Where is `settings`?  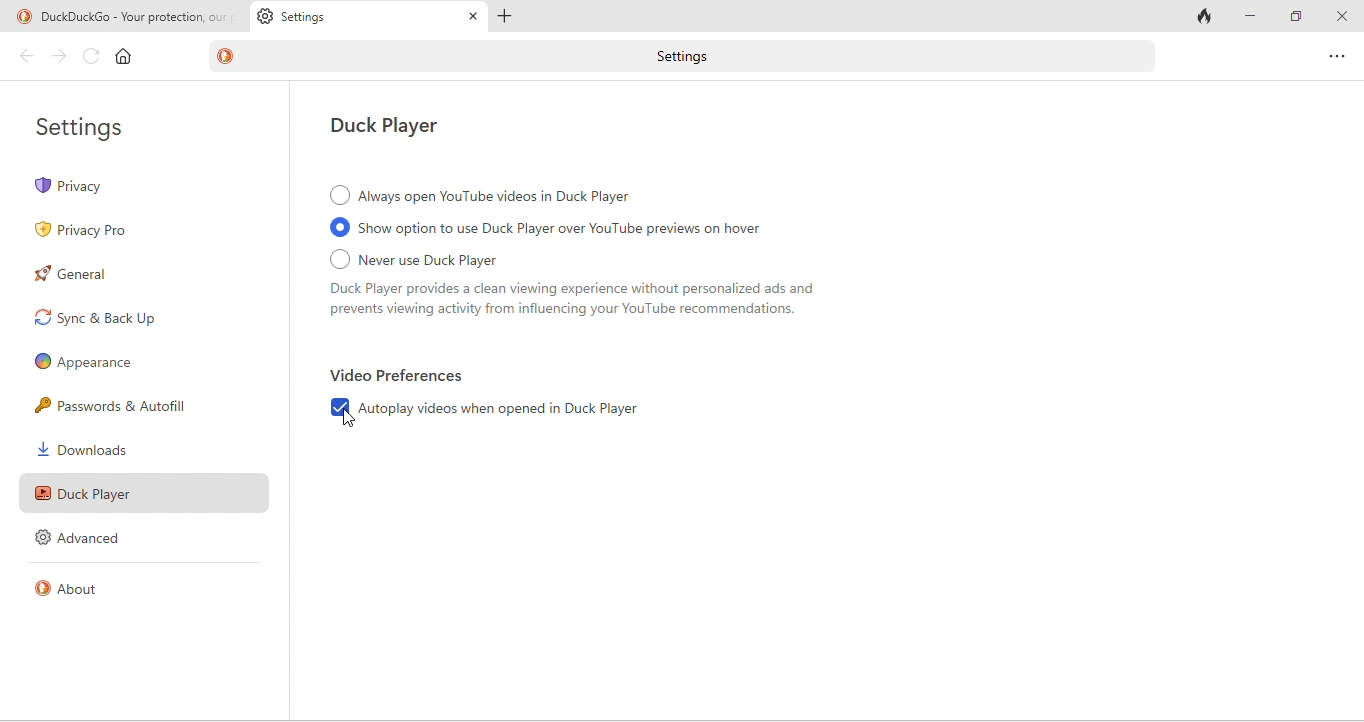
settings is located at coordinates (367, 16).